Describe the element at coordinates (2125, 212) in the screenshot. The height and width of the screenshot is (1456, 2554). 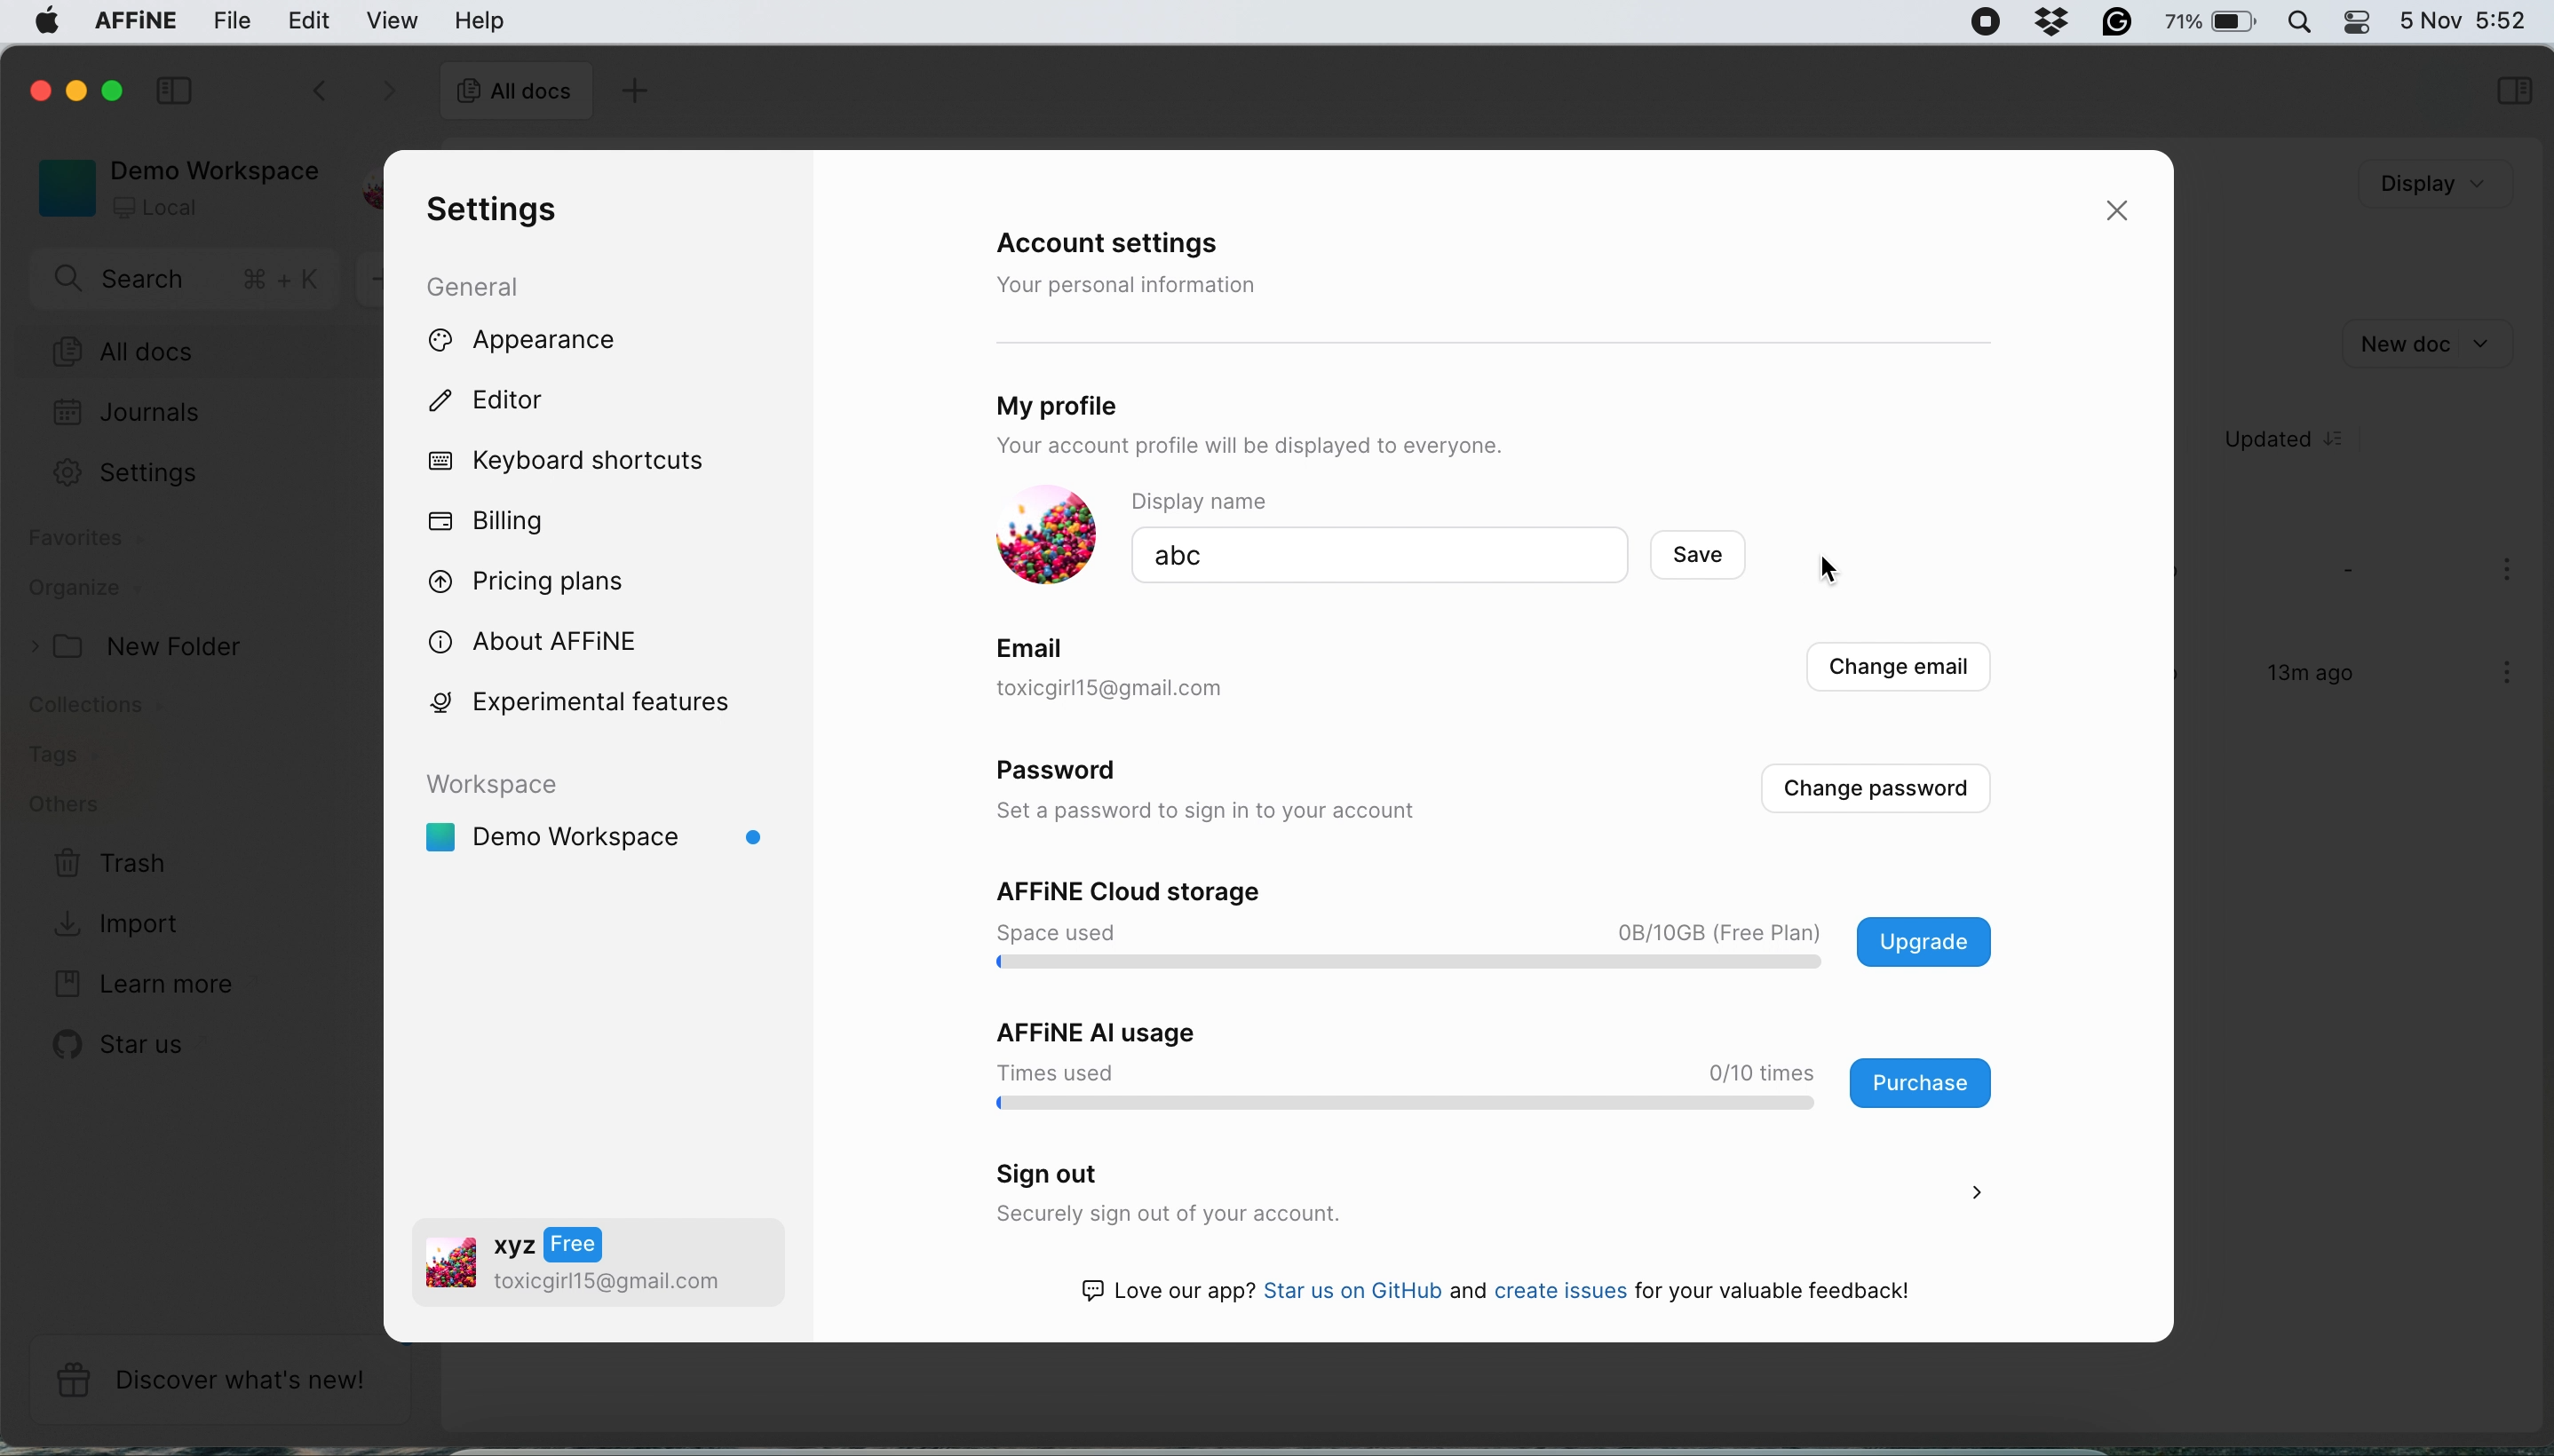
I see `close` at that location.